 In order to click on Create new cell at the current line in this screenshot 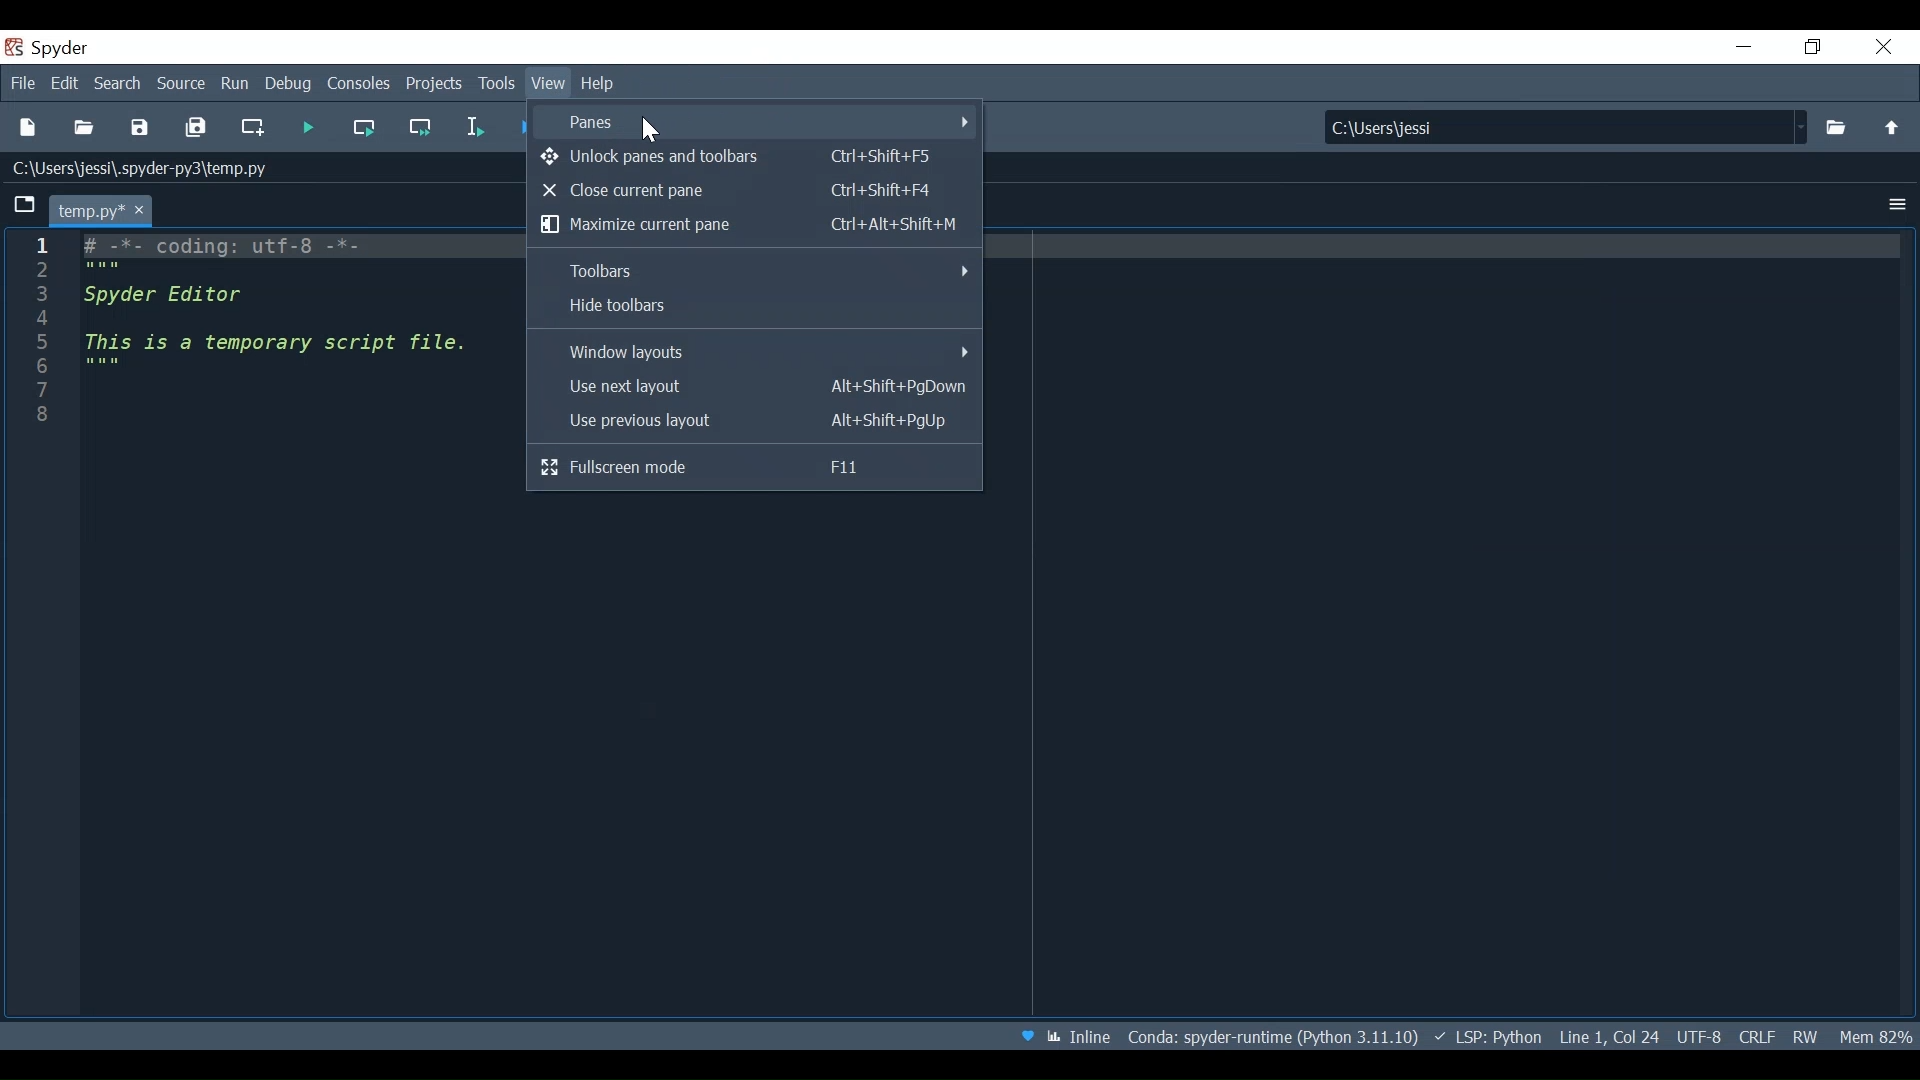, I will do `click(255, 130)`.